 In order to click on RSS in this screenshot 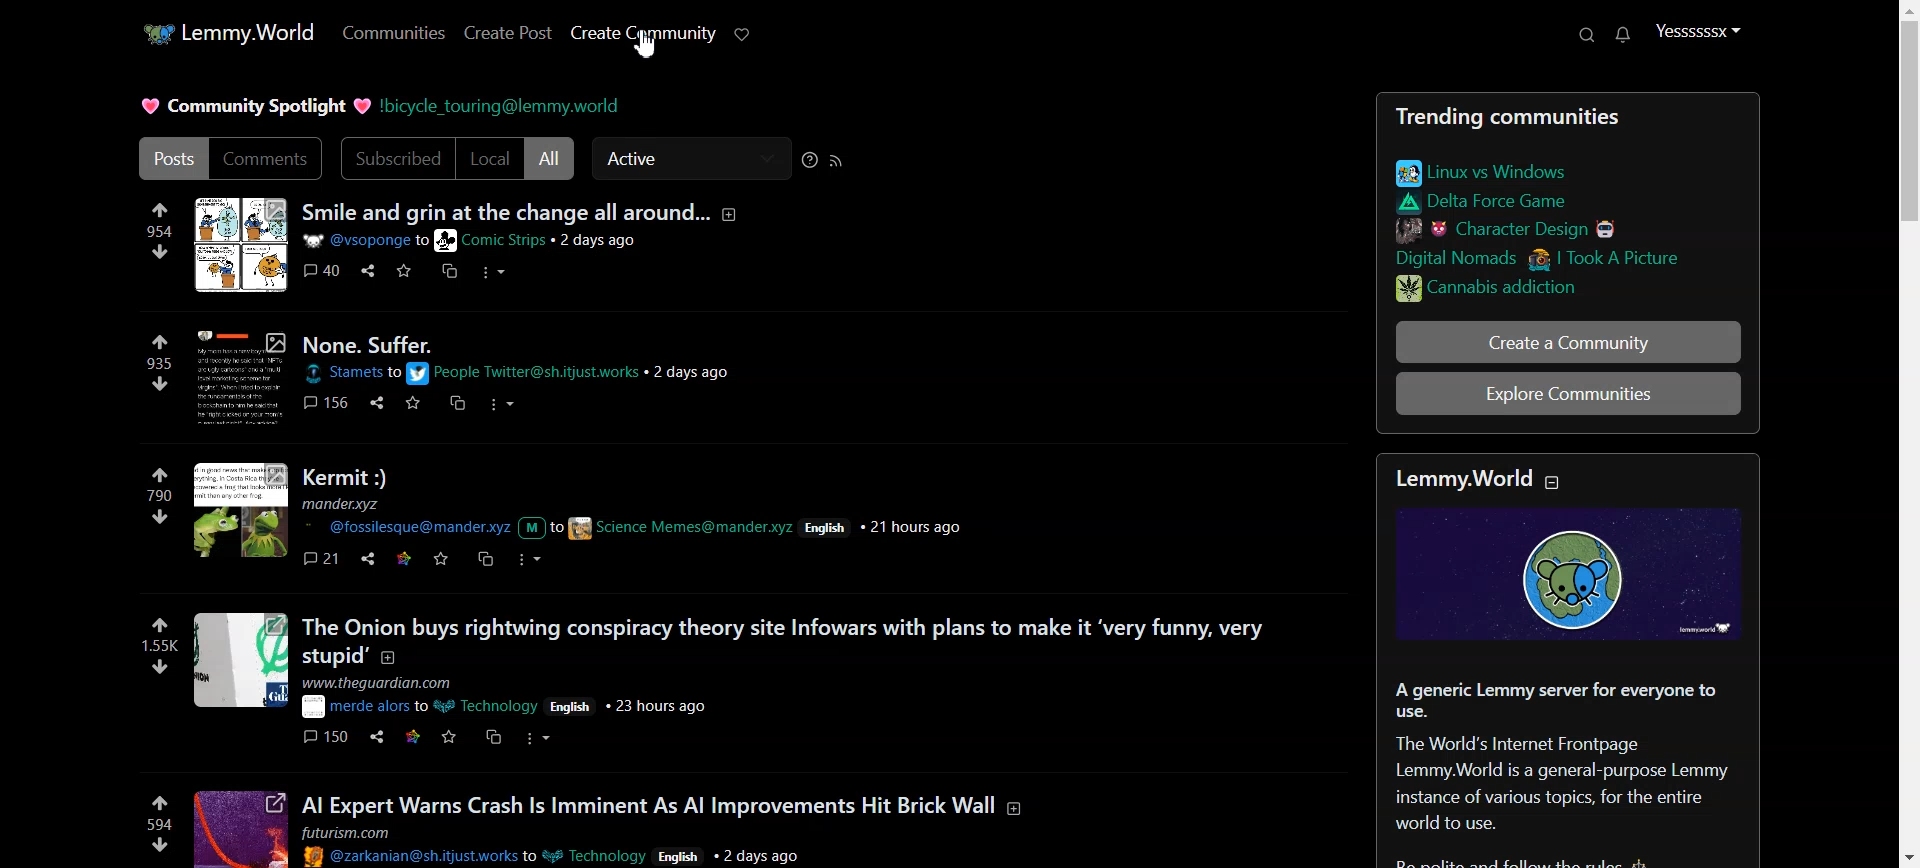, I will do `click(838, 159)`.